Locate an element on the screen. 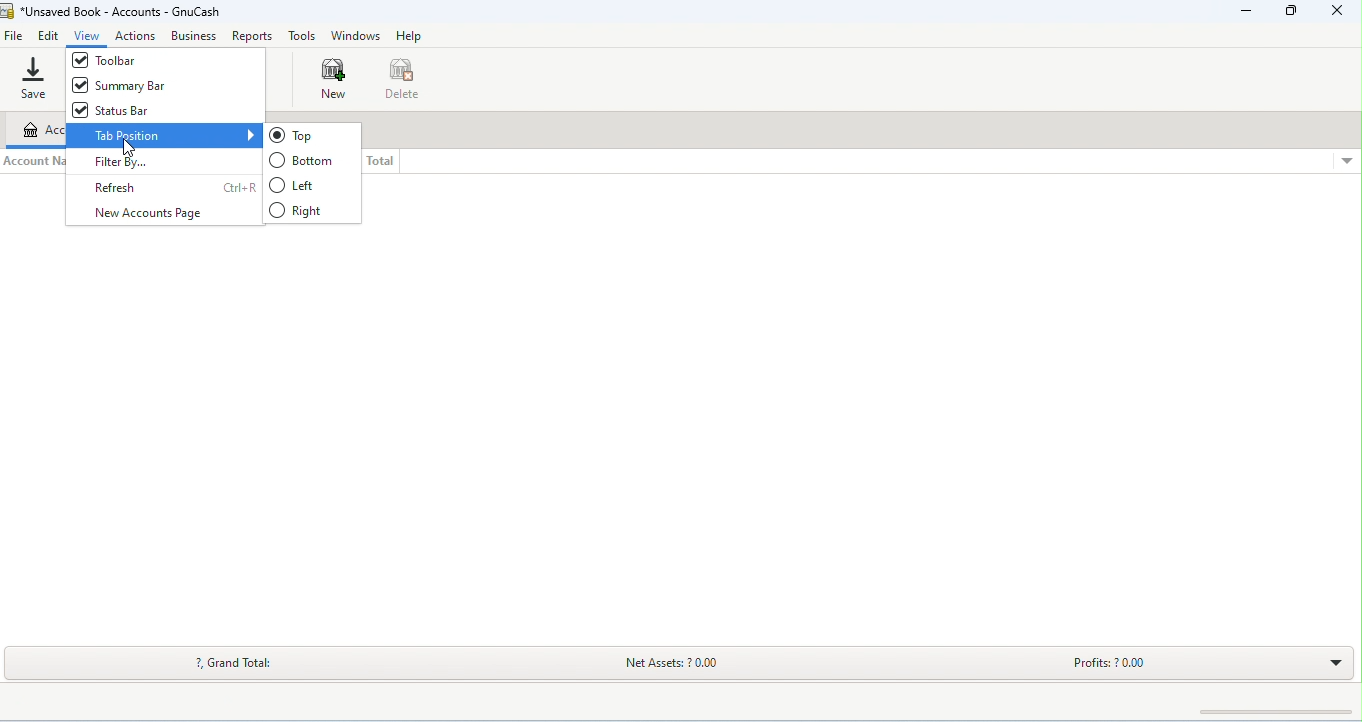 This screenshot has height=722, width=1362. view is located at coordinates (87, 36).